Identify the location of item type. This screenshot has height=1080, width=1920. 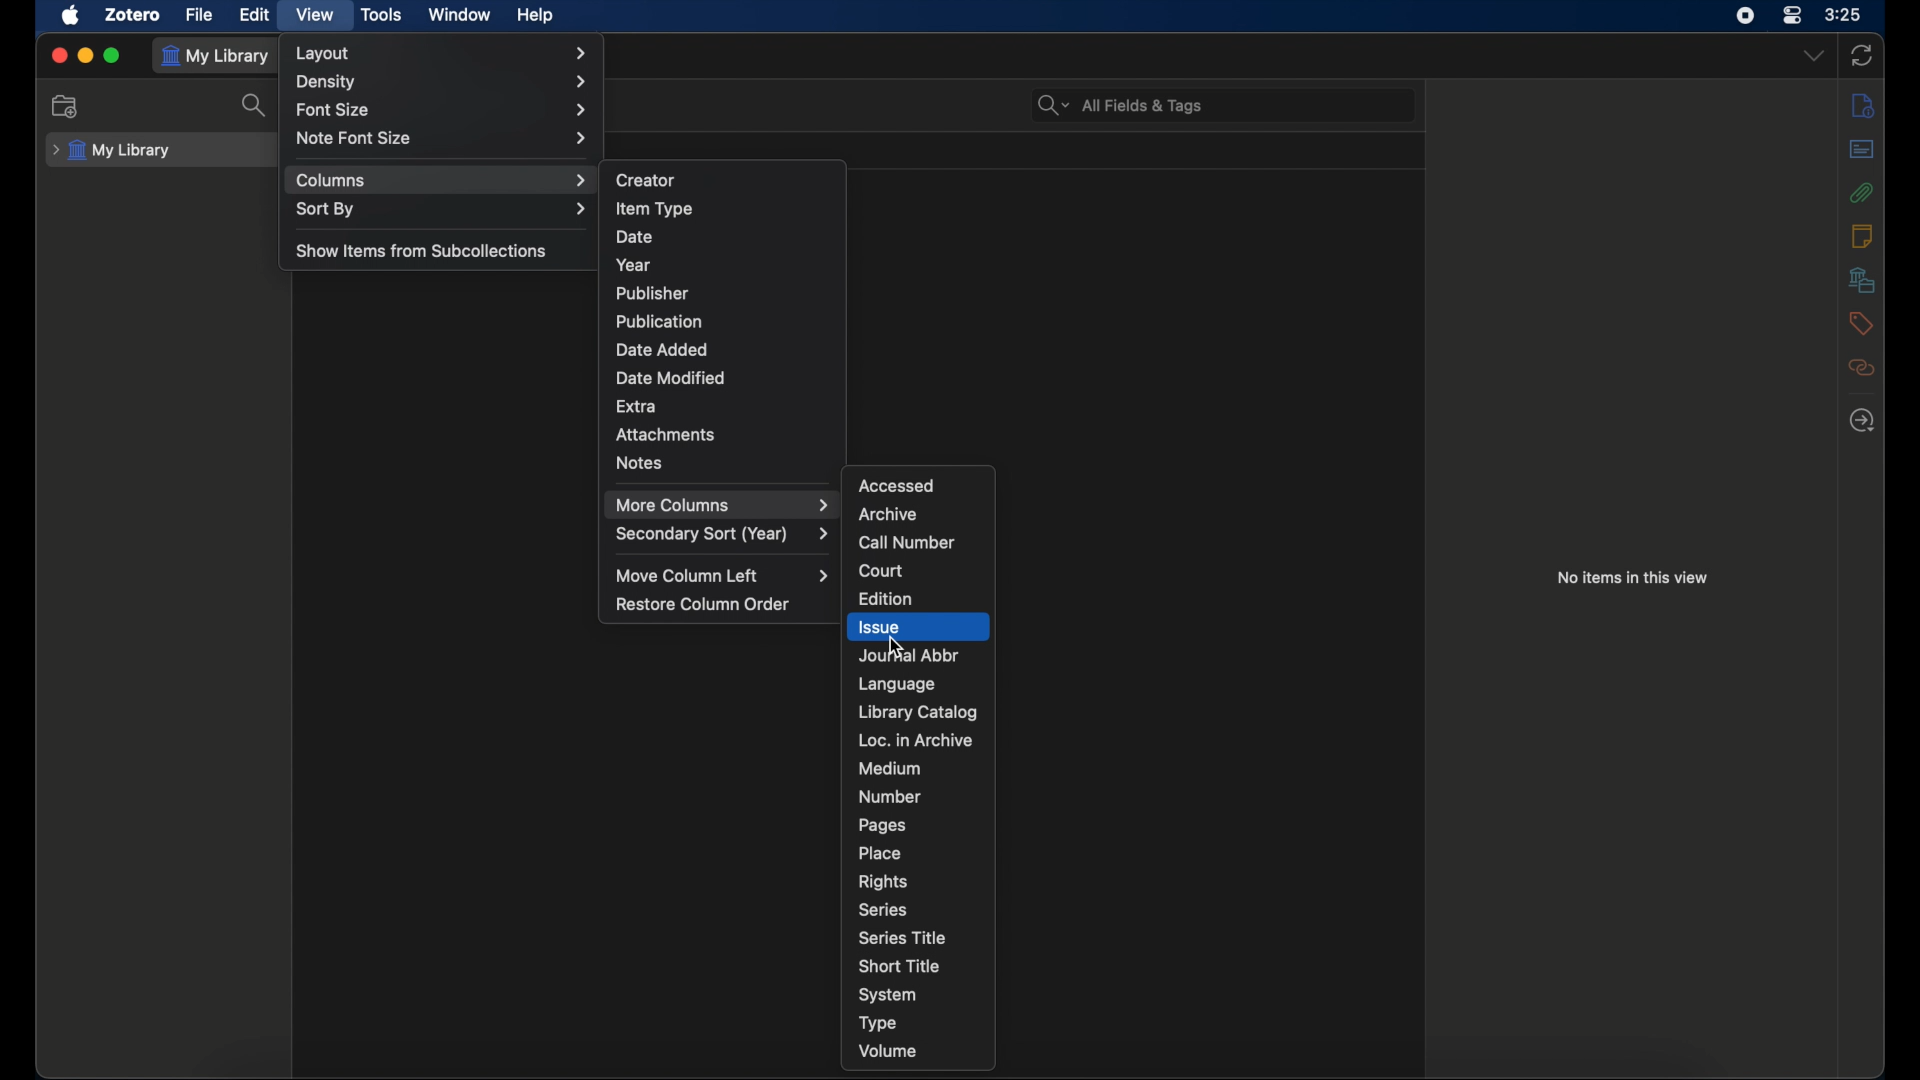
(655, 208).